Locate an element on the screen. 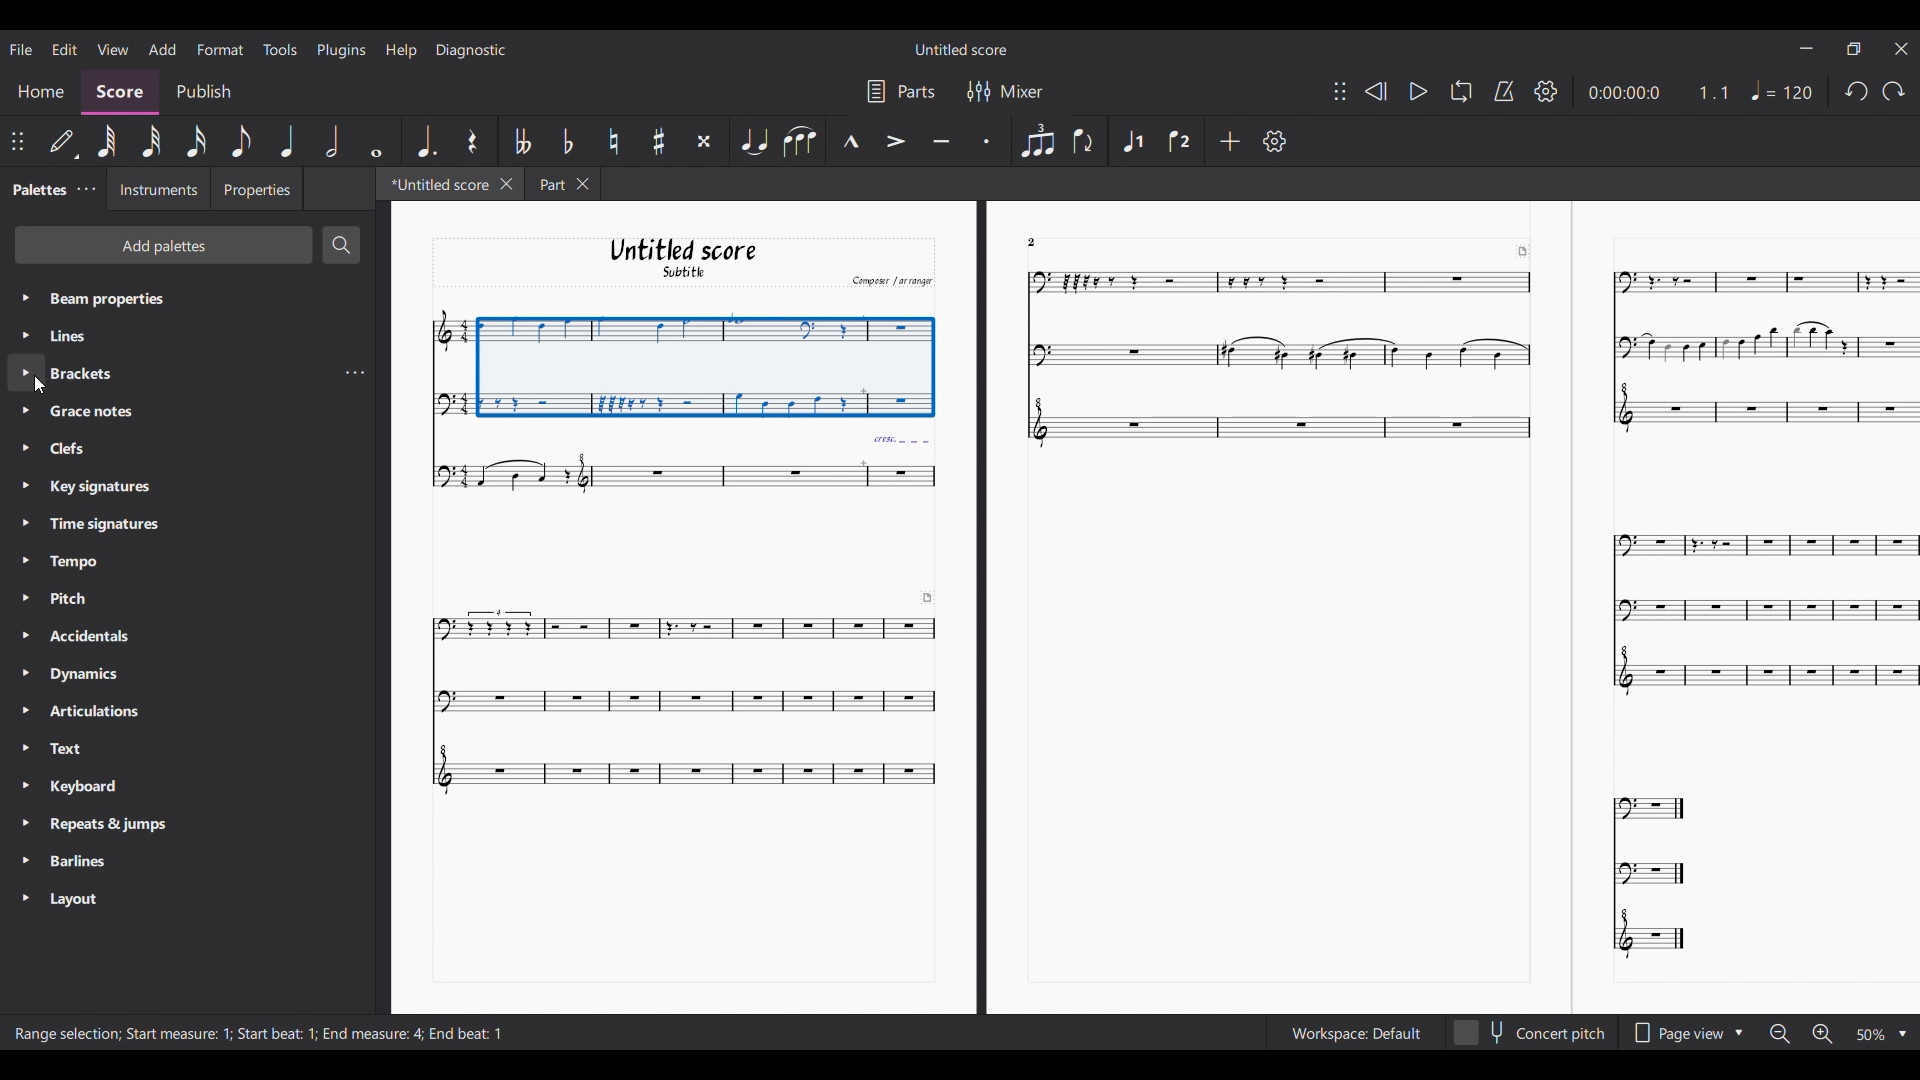  Dynamics is located at coordinates (93, 673).